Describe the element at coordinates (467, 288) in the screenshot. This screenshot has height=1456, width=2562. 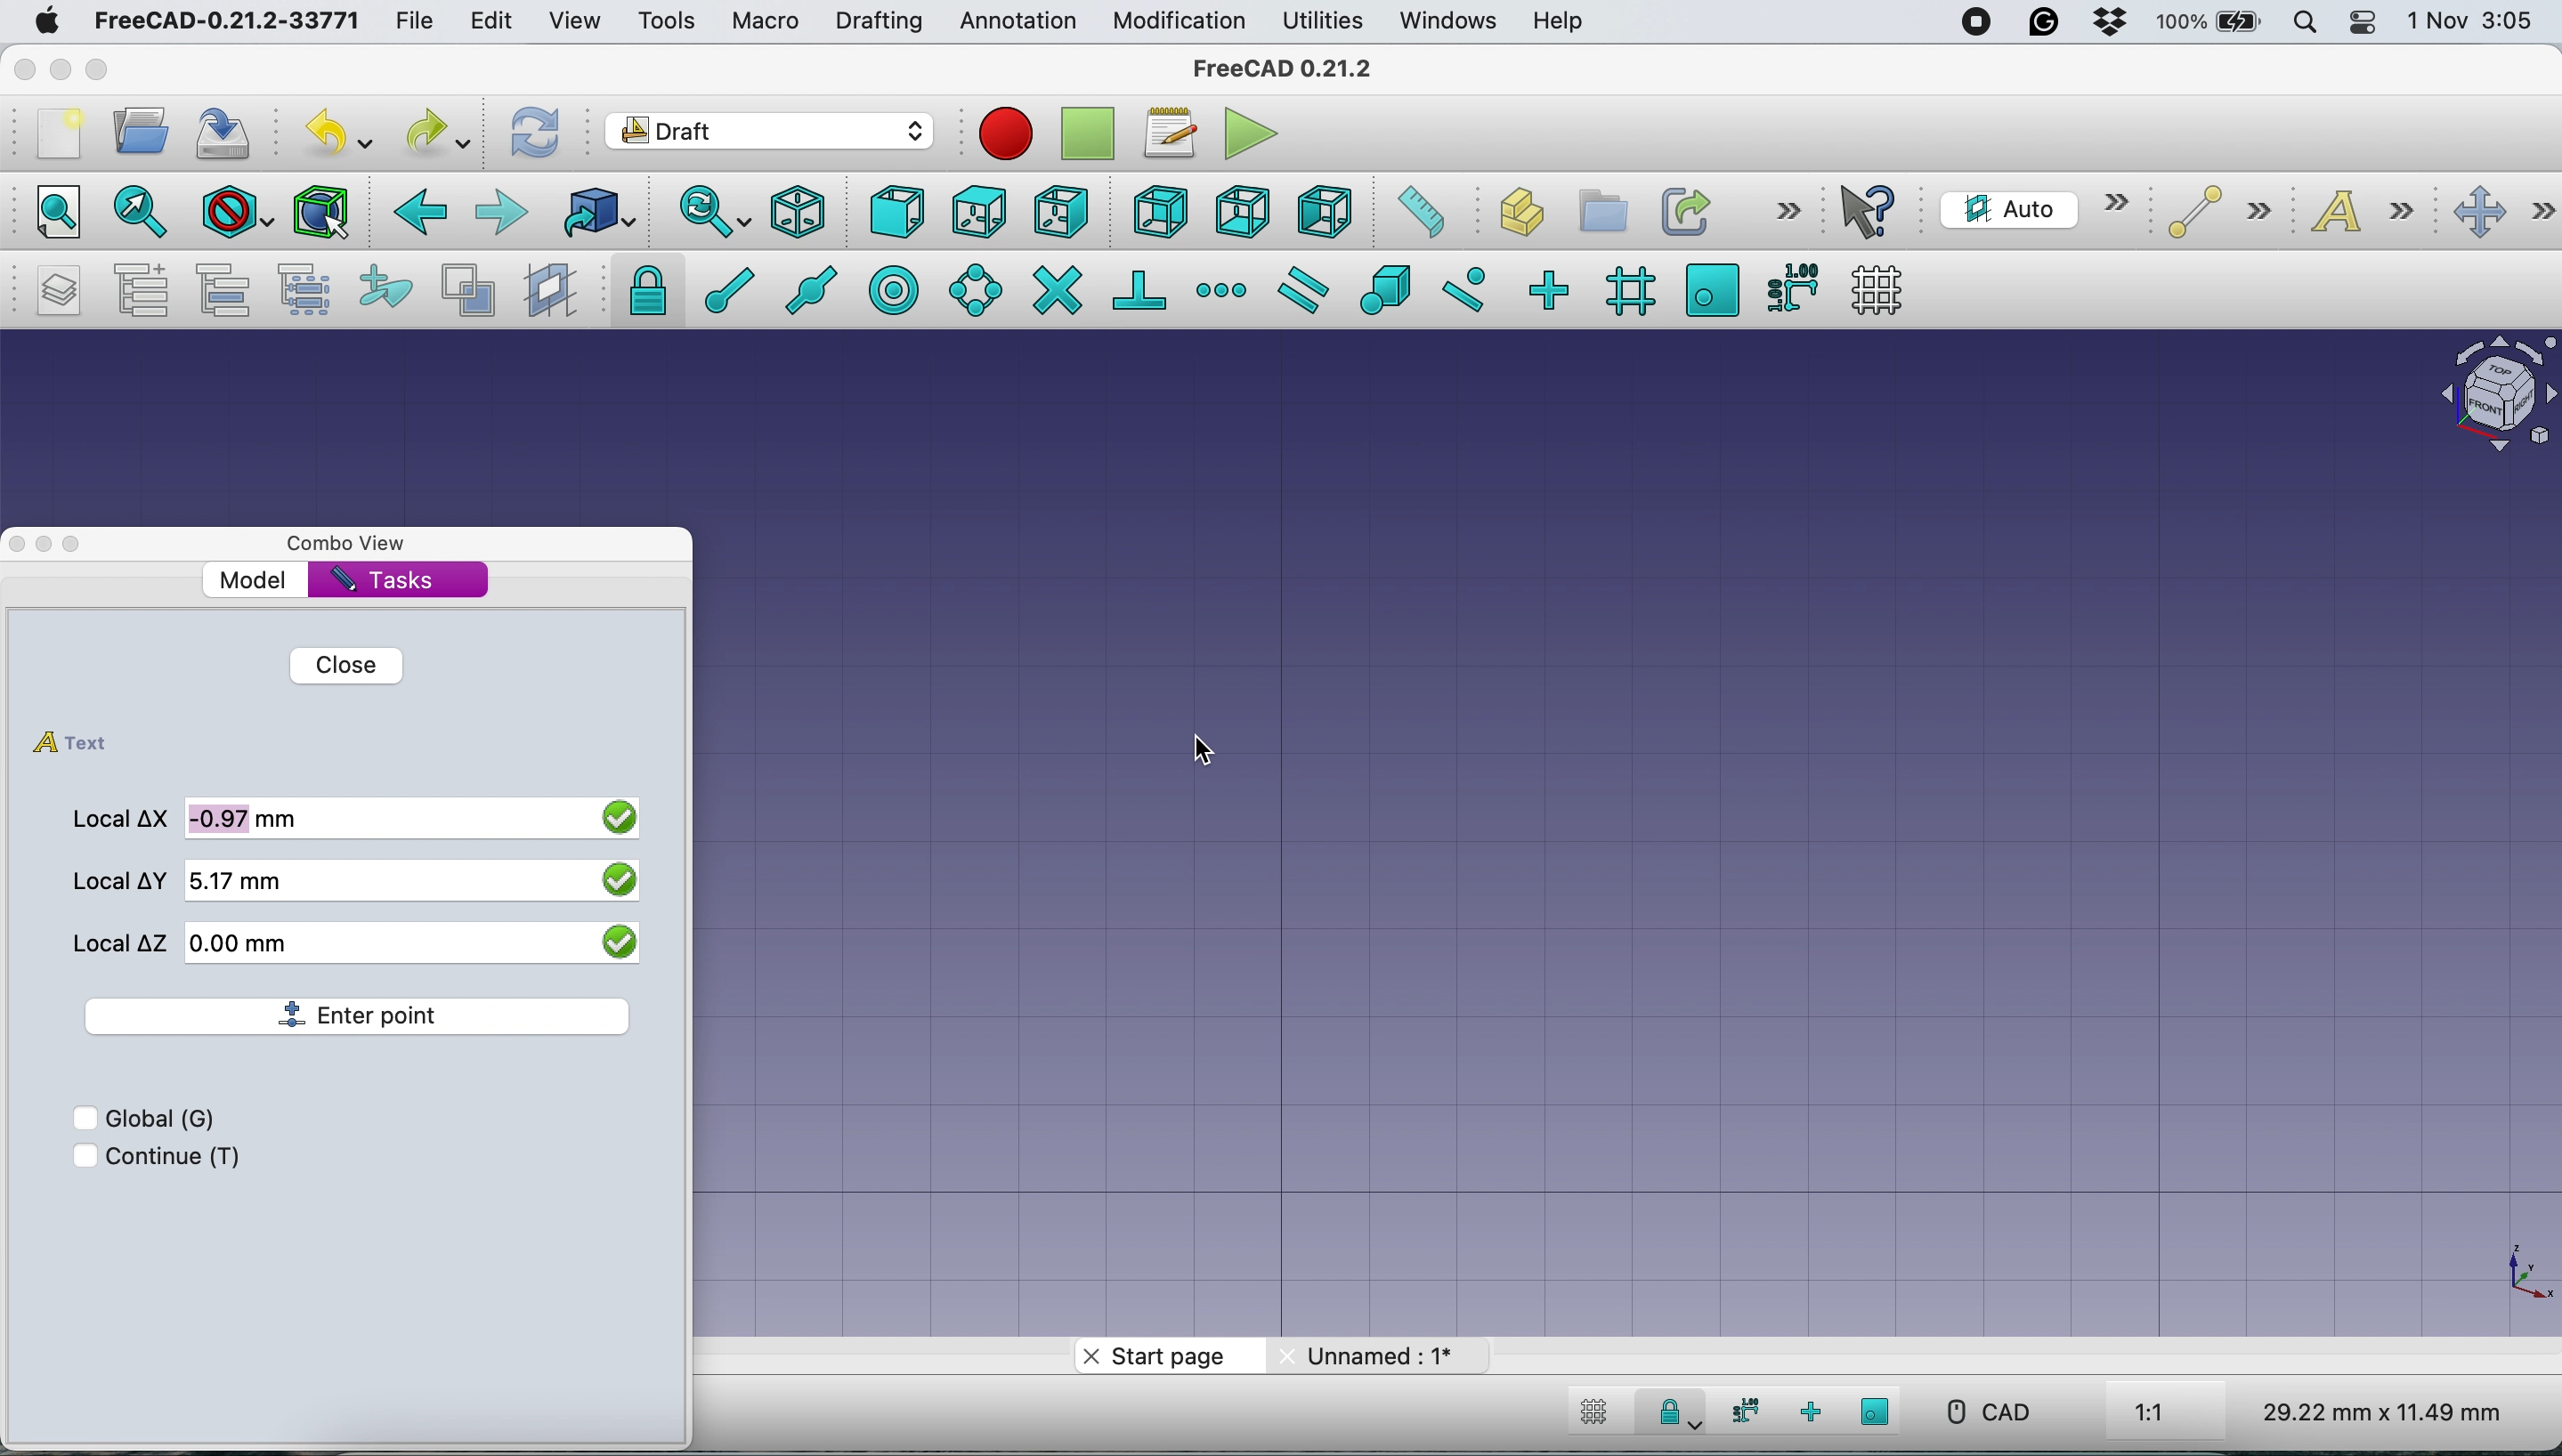
I see `toggle normal wireframe display` at that location.